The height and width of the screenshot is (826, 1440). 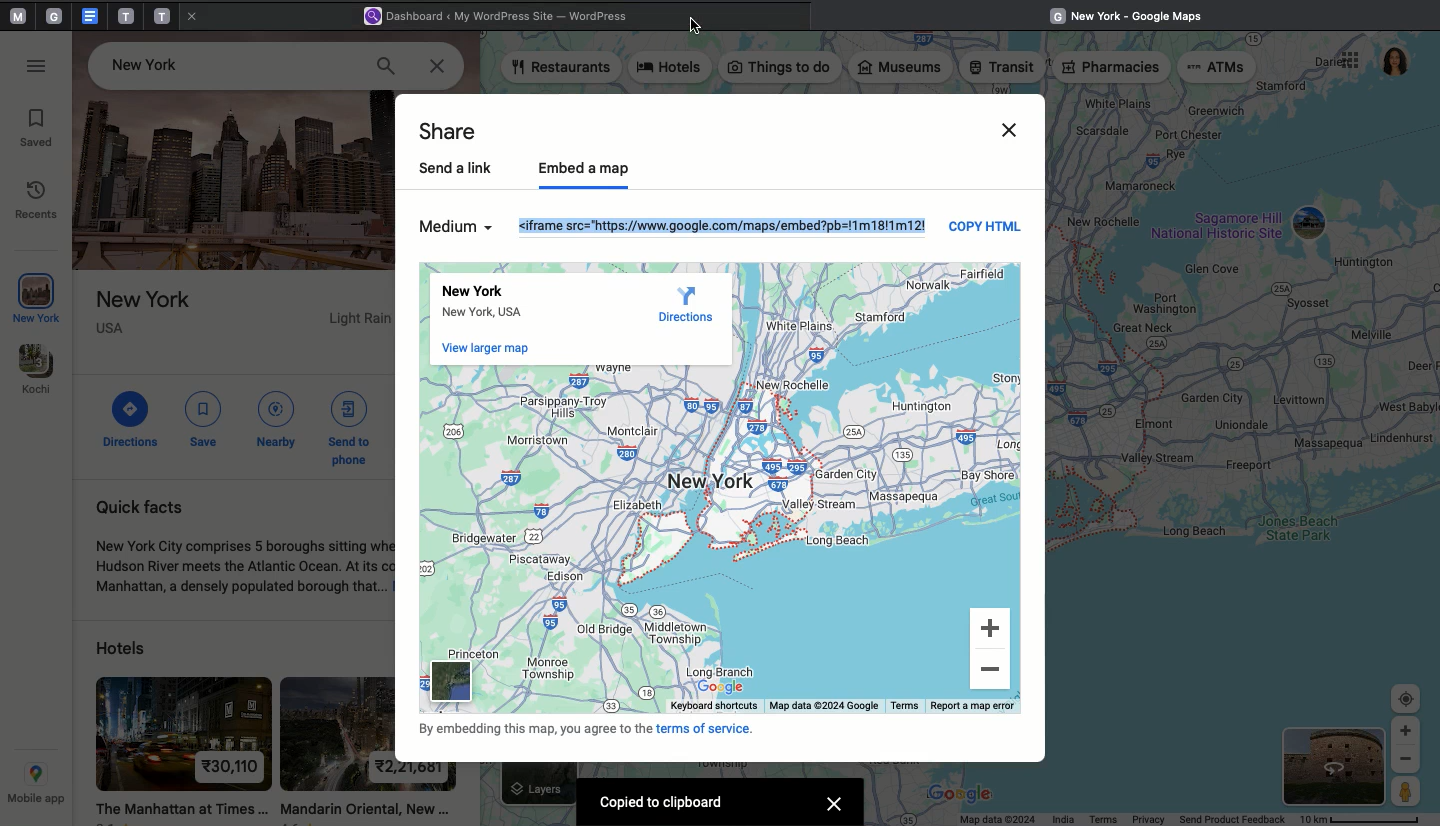 I want to click on Terms of service, so click(x=607, y=728).